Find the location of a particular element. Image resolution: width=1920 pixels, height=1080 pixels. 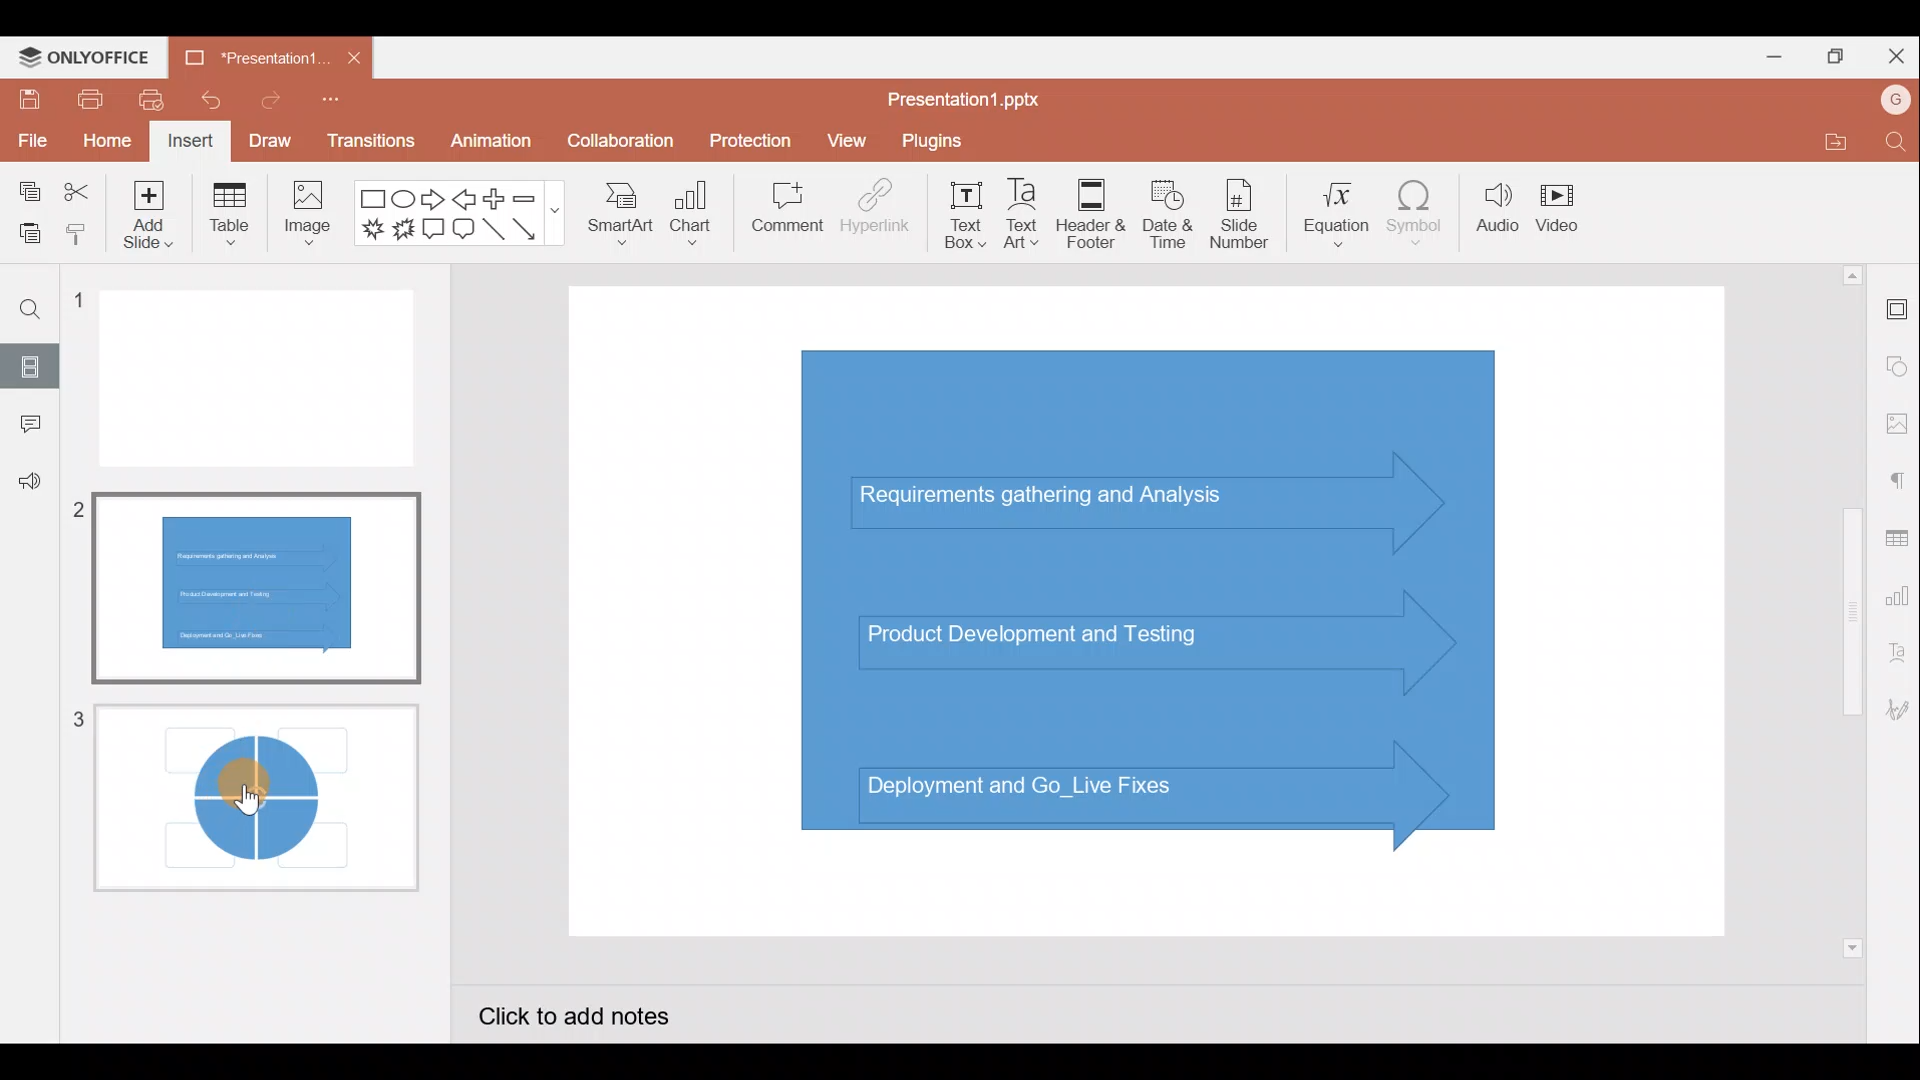

Text Art is located at coordinates (1028, 215).